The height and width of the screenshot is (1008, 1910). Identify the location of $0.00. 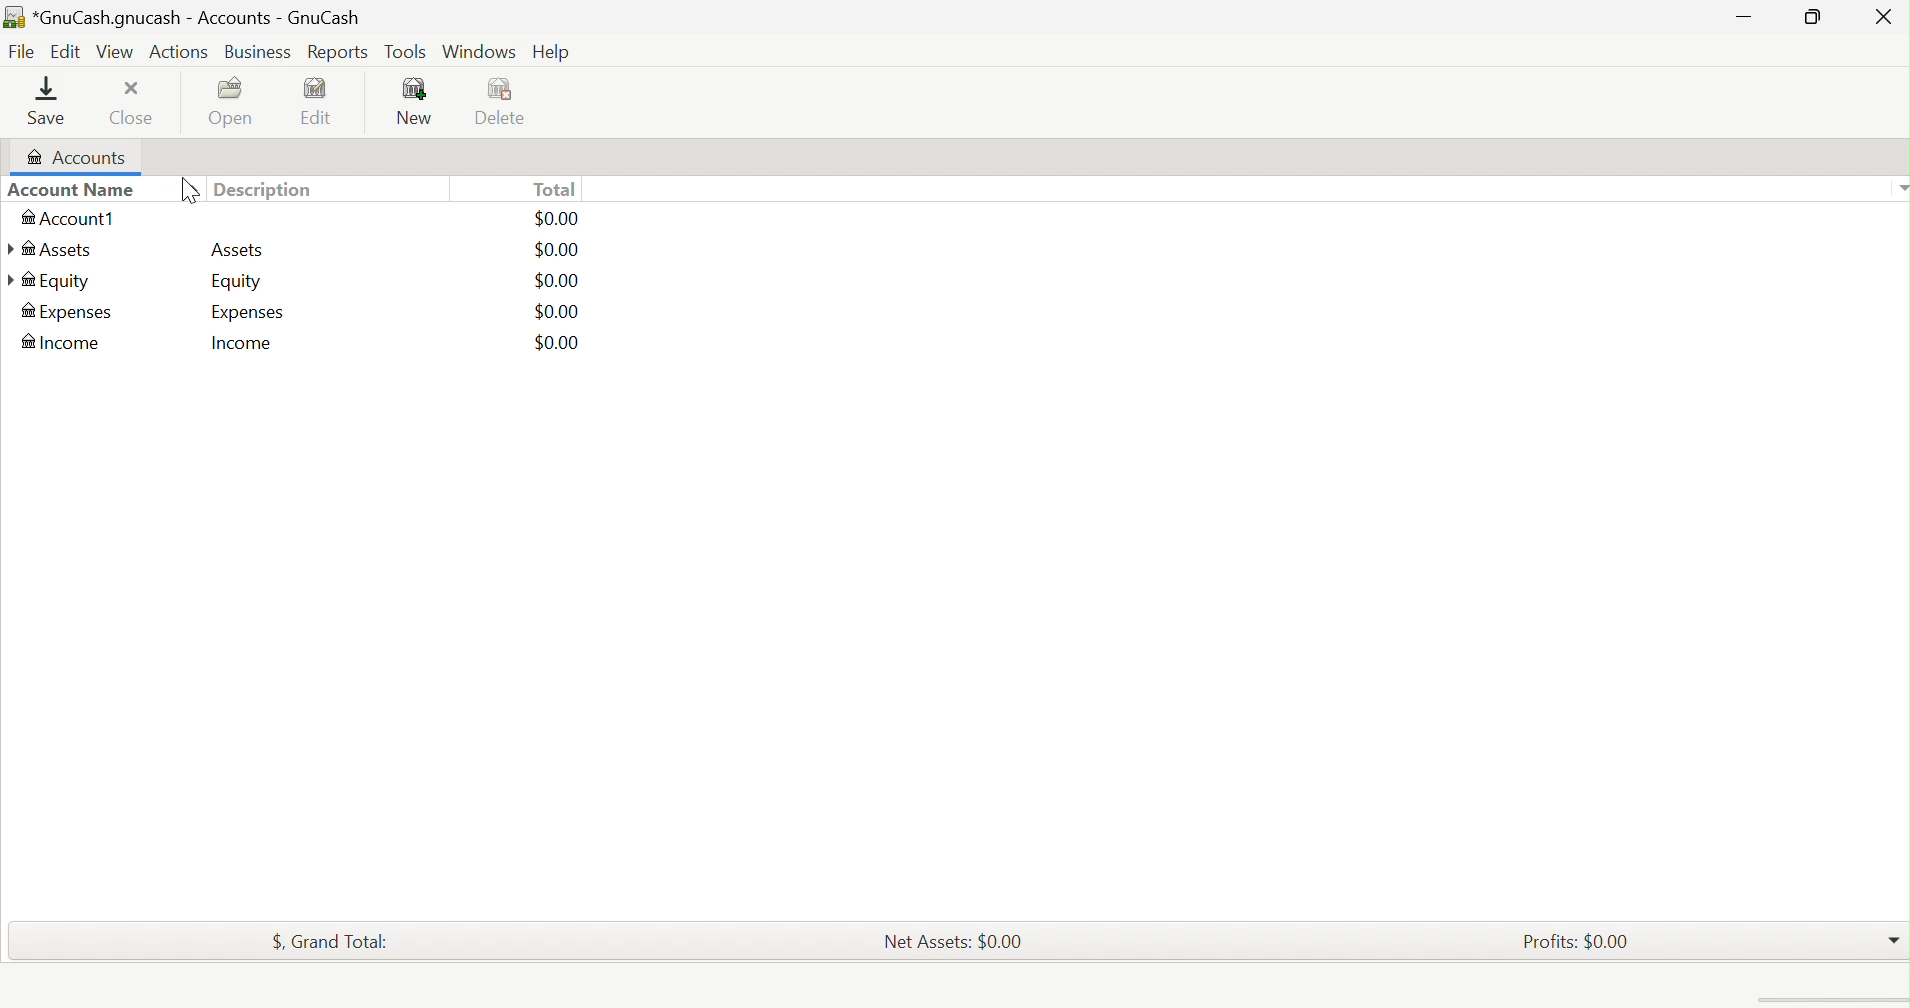
(540, 340).